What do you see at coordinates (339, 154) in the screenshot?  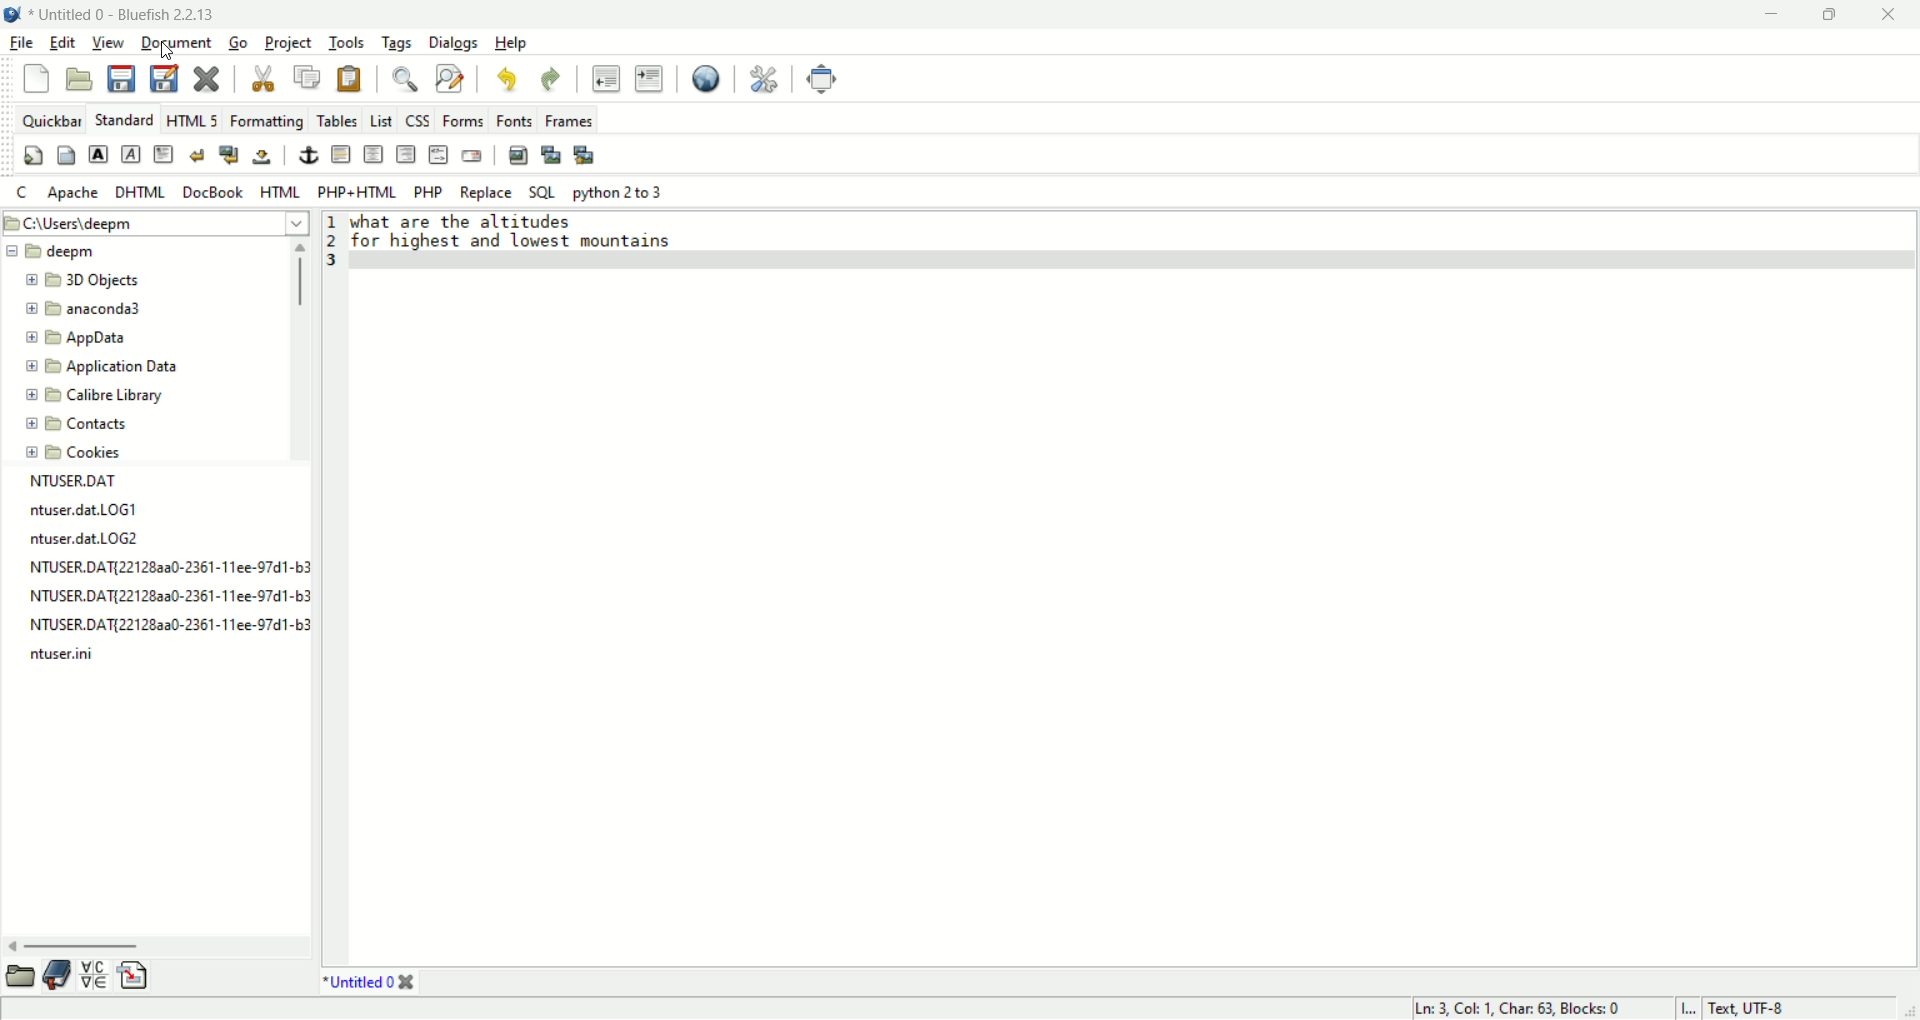 I see `horizontal rule` at bounding box center [339, 154].